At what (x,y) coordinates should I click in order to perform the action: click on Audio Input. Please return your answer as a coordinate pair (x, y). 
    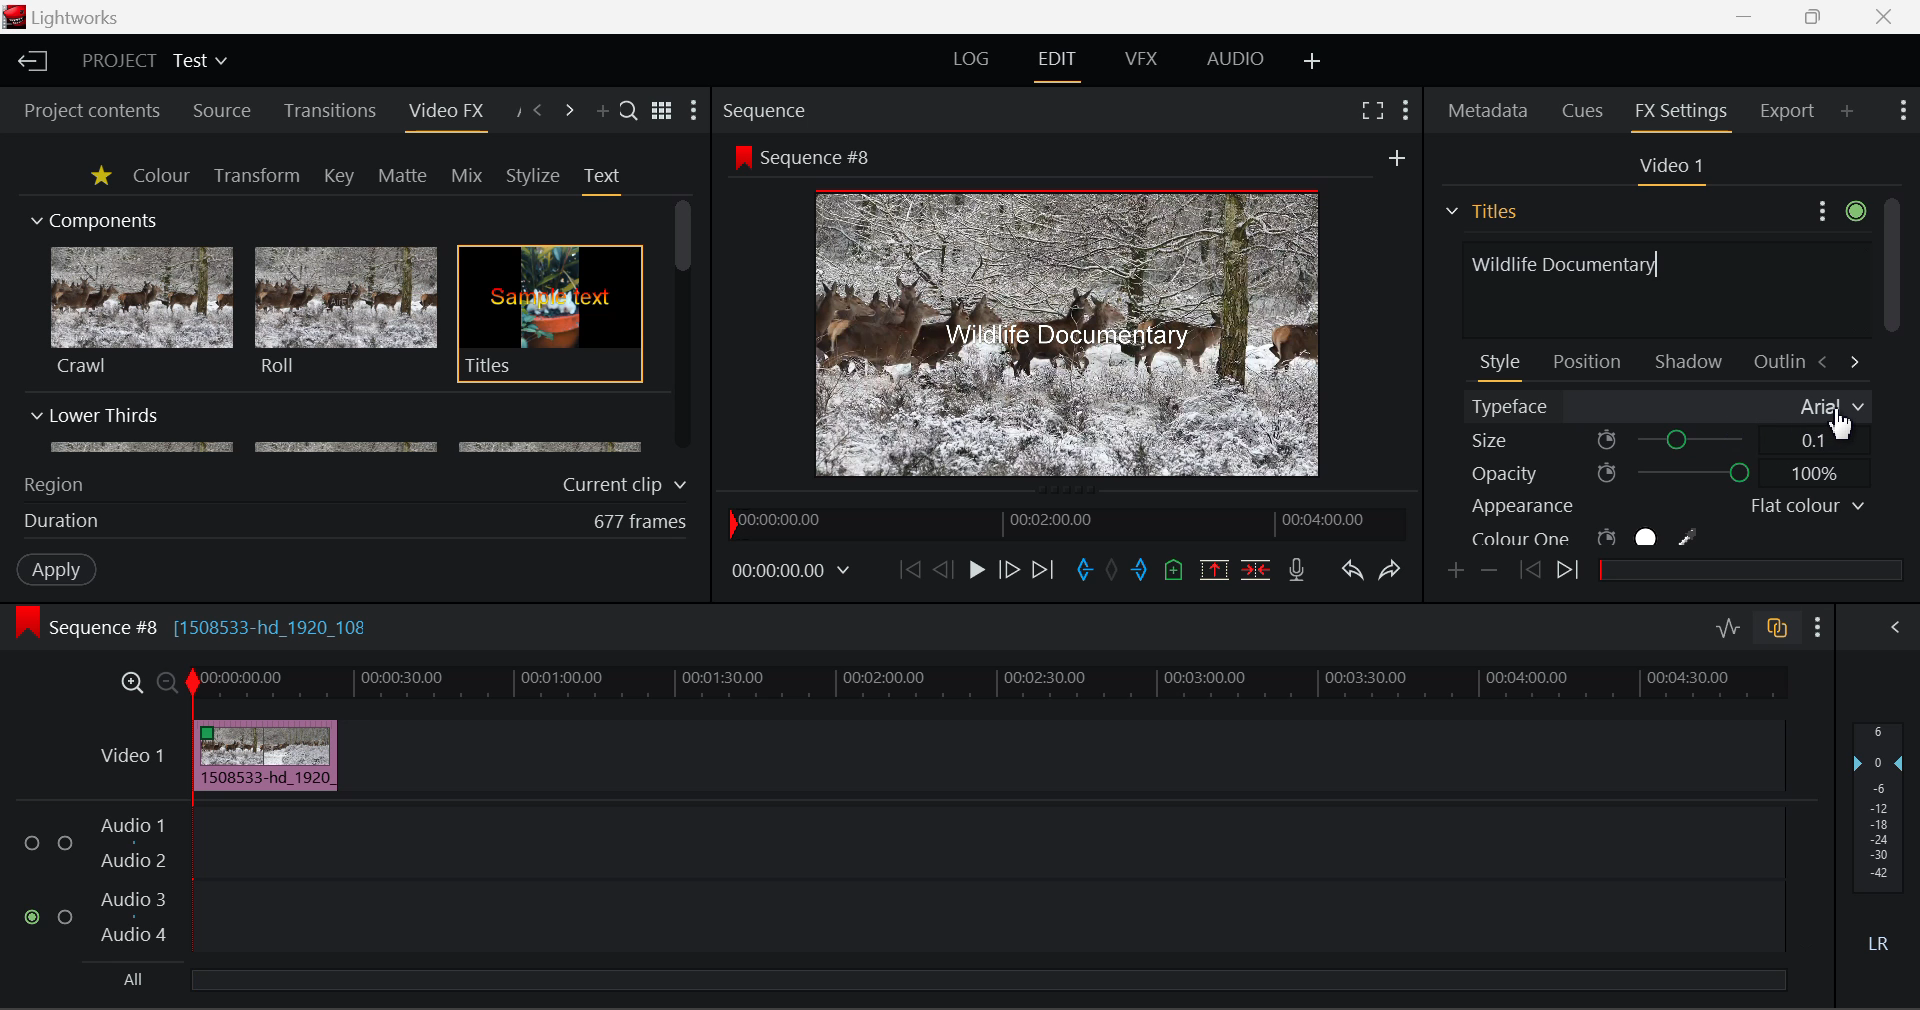
    Looking at the image, I should click on (984, 883).